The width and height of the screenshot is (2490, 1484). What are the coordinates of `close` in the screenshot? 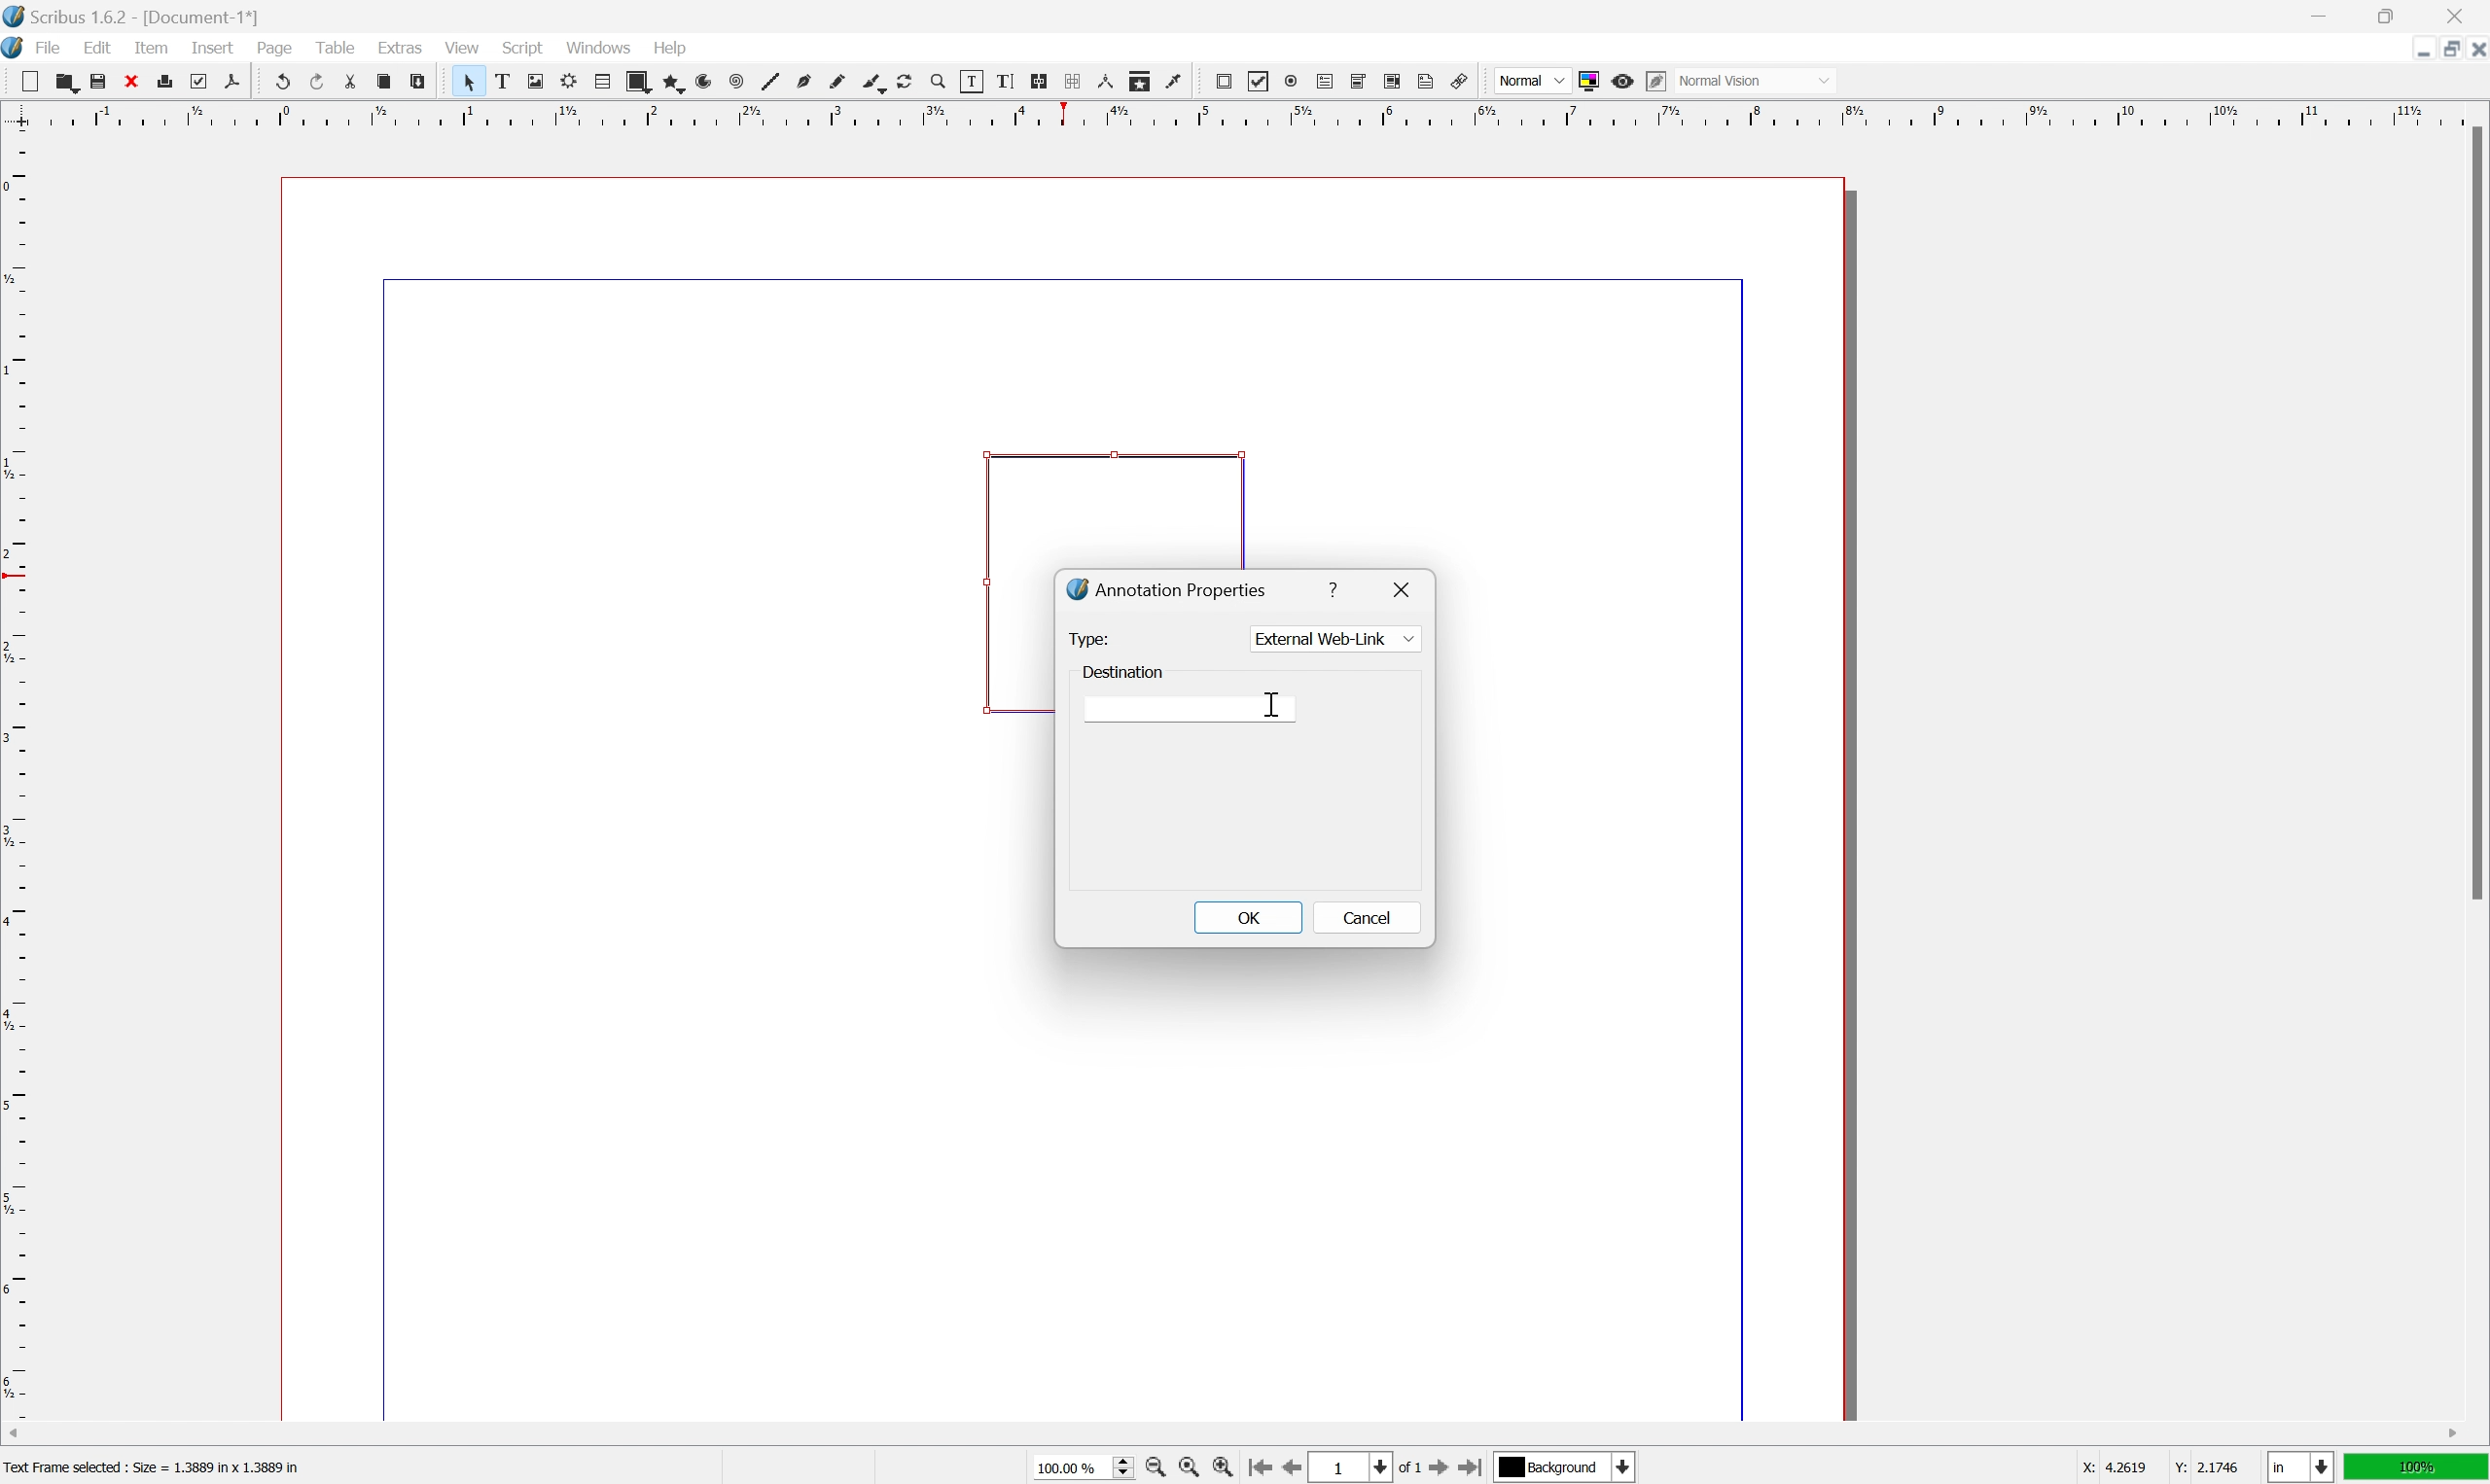 It's located at (2474, 53).